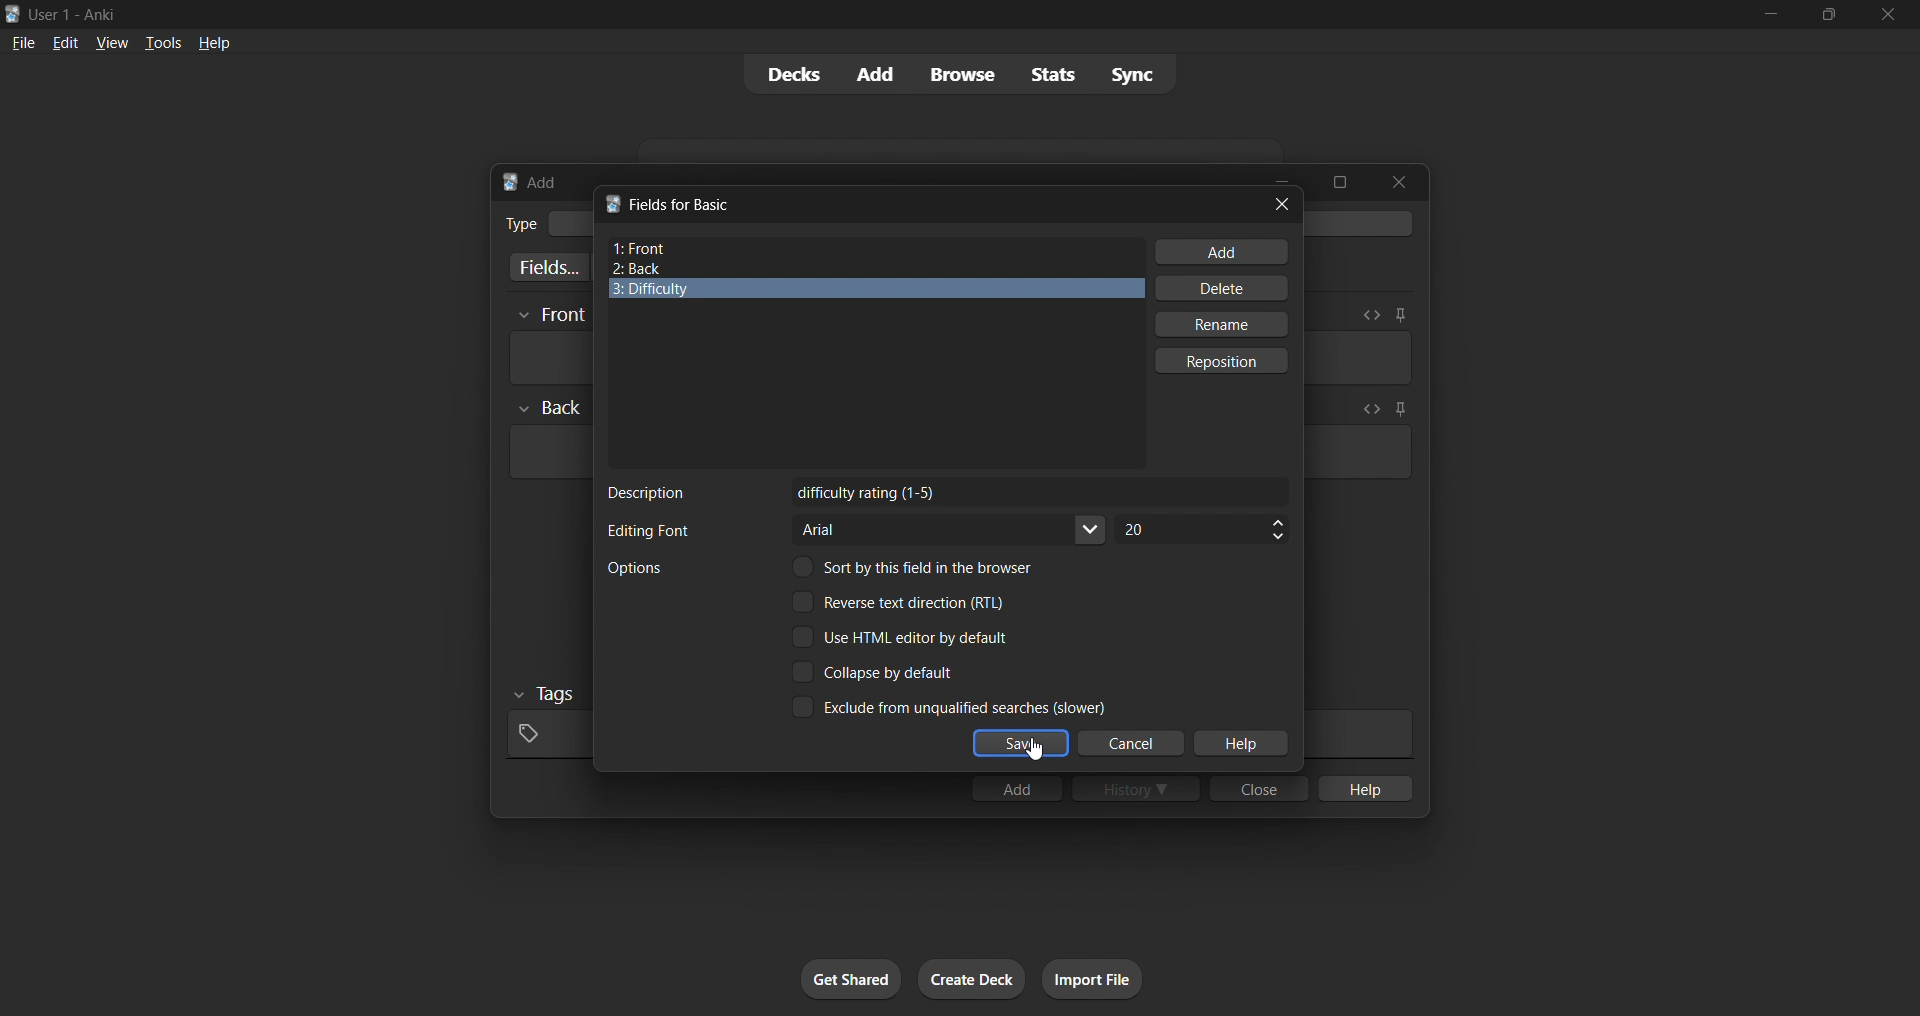  Describe the element at coordinates (1770, 15) in the screenshot. I see `minimize` at that location.